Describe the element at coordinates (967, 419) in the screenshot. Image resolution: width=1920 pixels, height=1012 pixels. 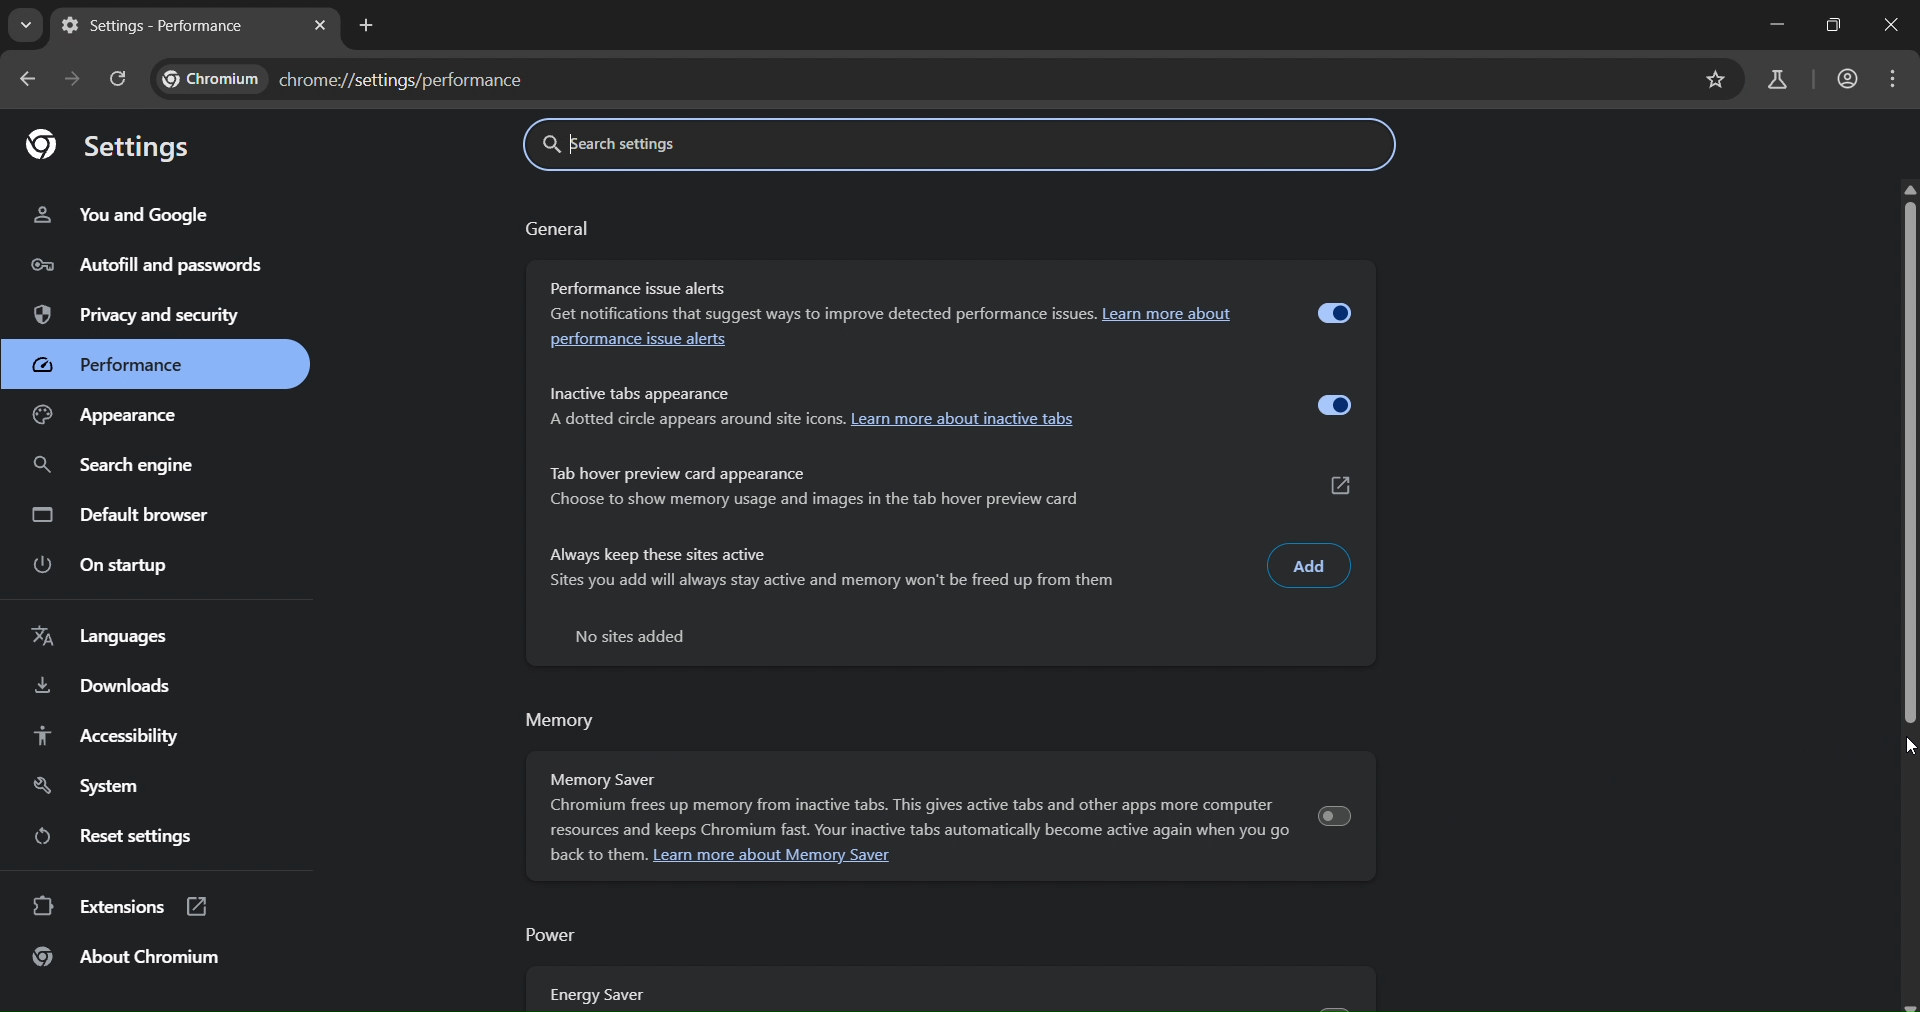
I see `learn more about inactive tabs` at that location.